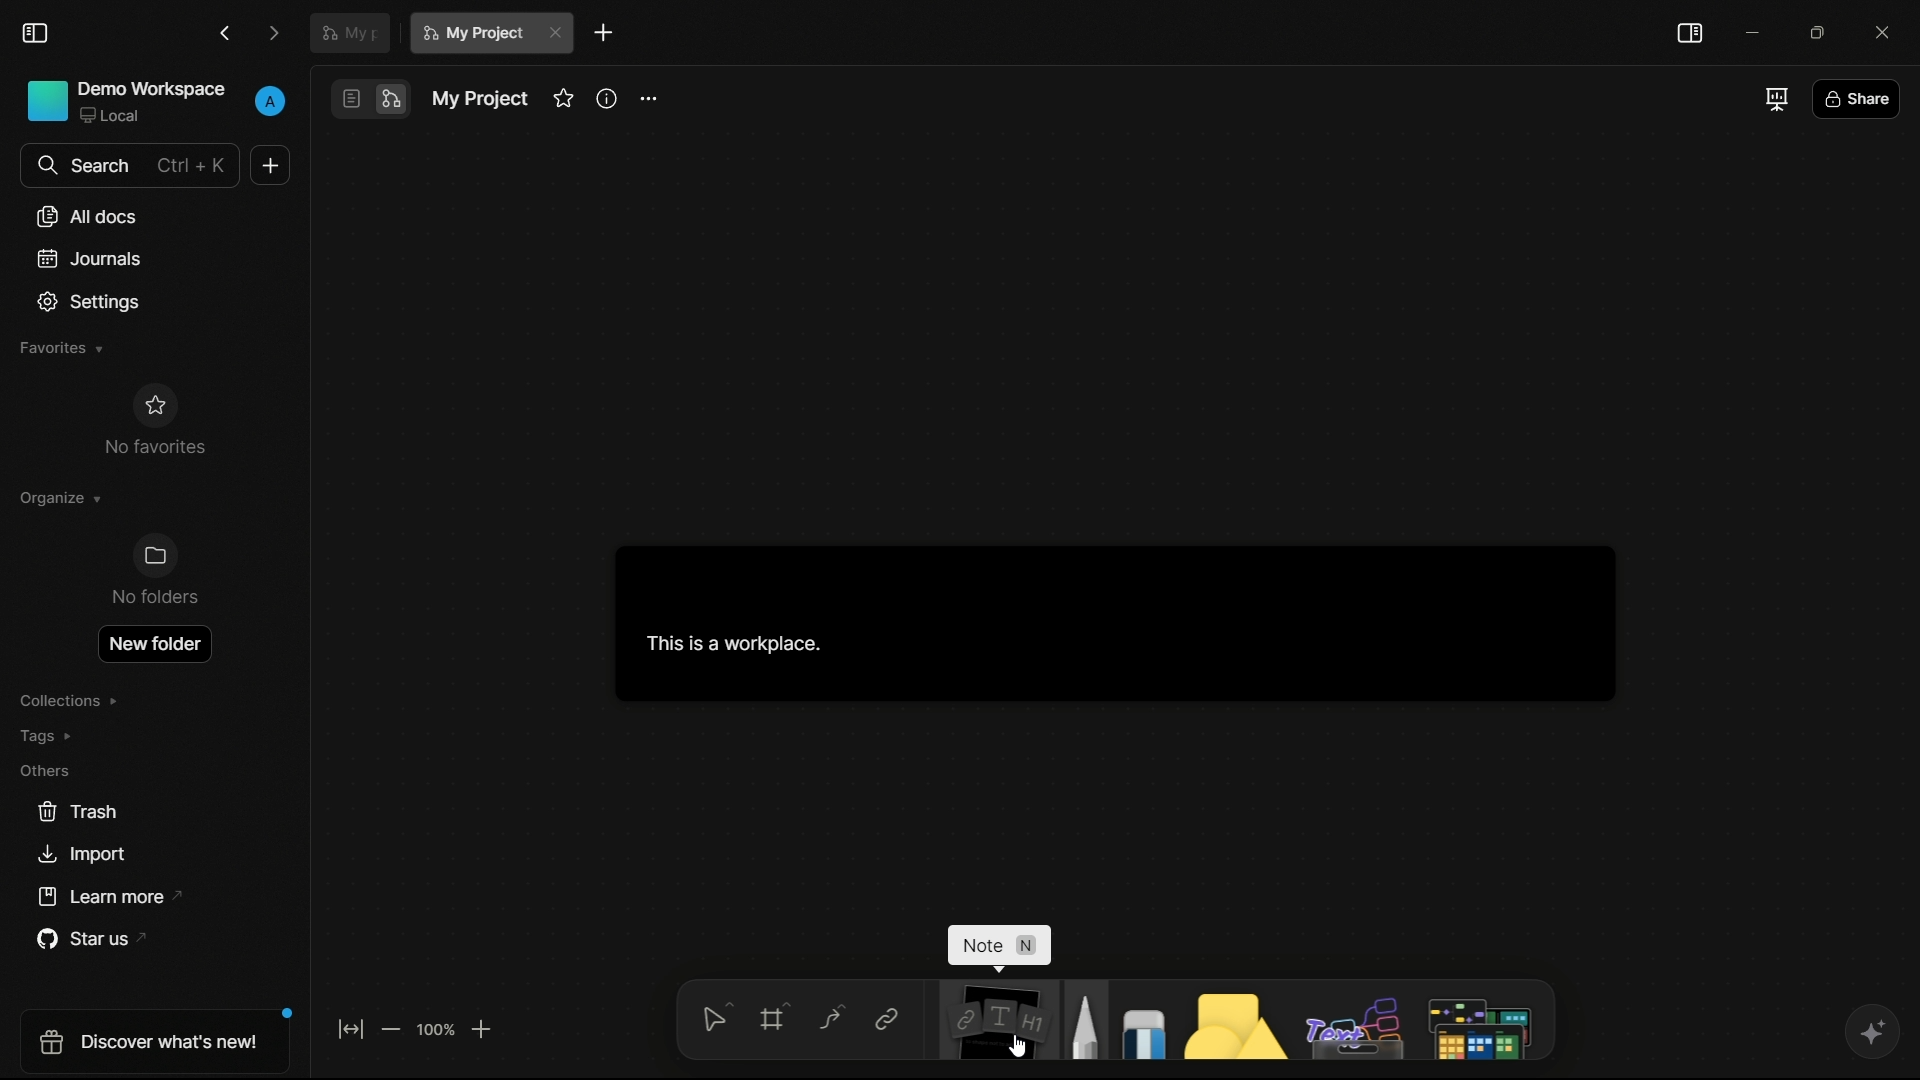  What do you see at coordinates (1820, 32) in the screenshot?
I see `maximize or restore` at bounding box center [1820, 32].